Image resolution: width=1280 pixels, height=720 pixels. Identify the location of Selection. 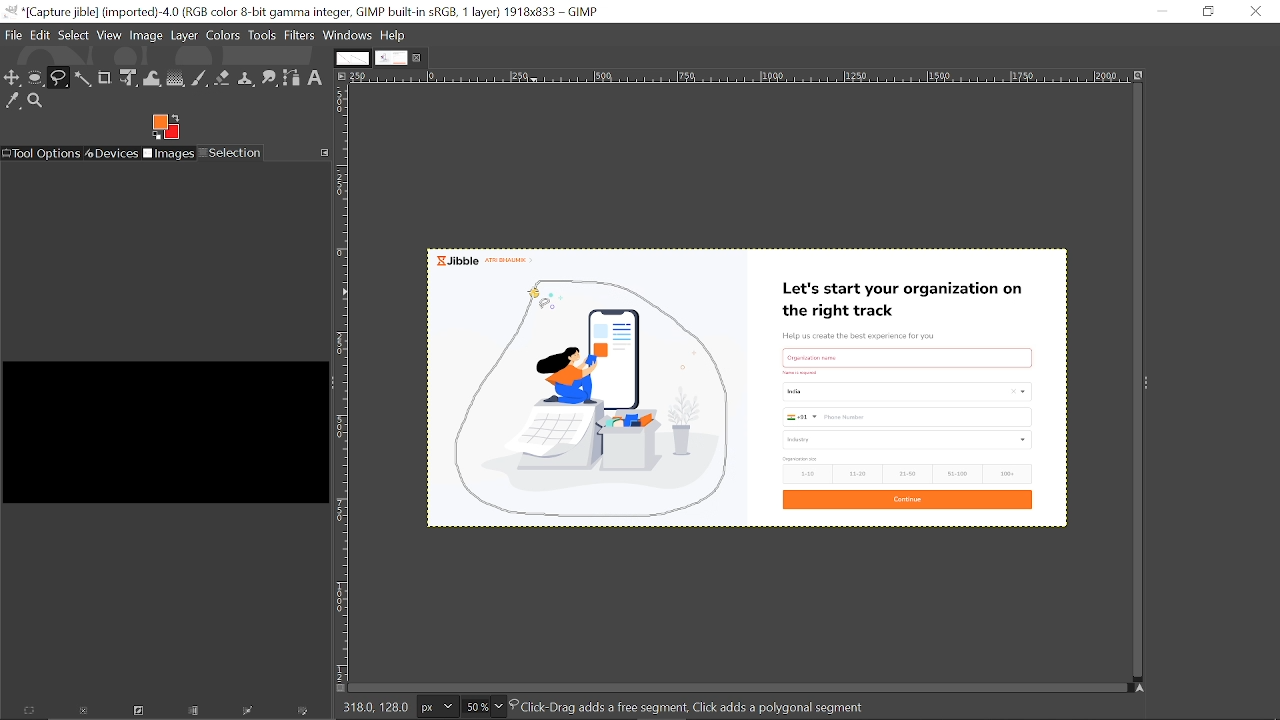
(231, 153).